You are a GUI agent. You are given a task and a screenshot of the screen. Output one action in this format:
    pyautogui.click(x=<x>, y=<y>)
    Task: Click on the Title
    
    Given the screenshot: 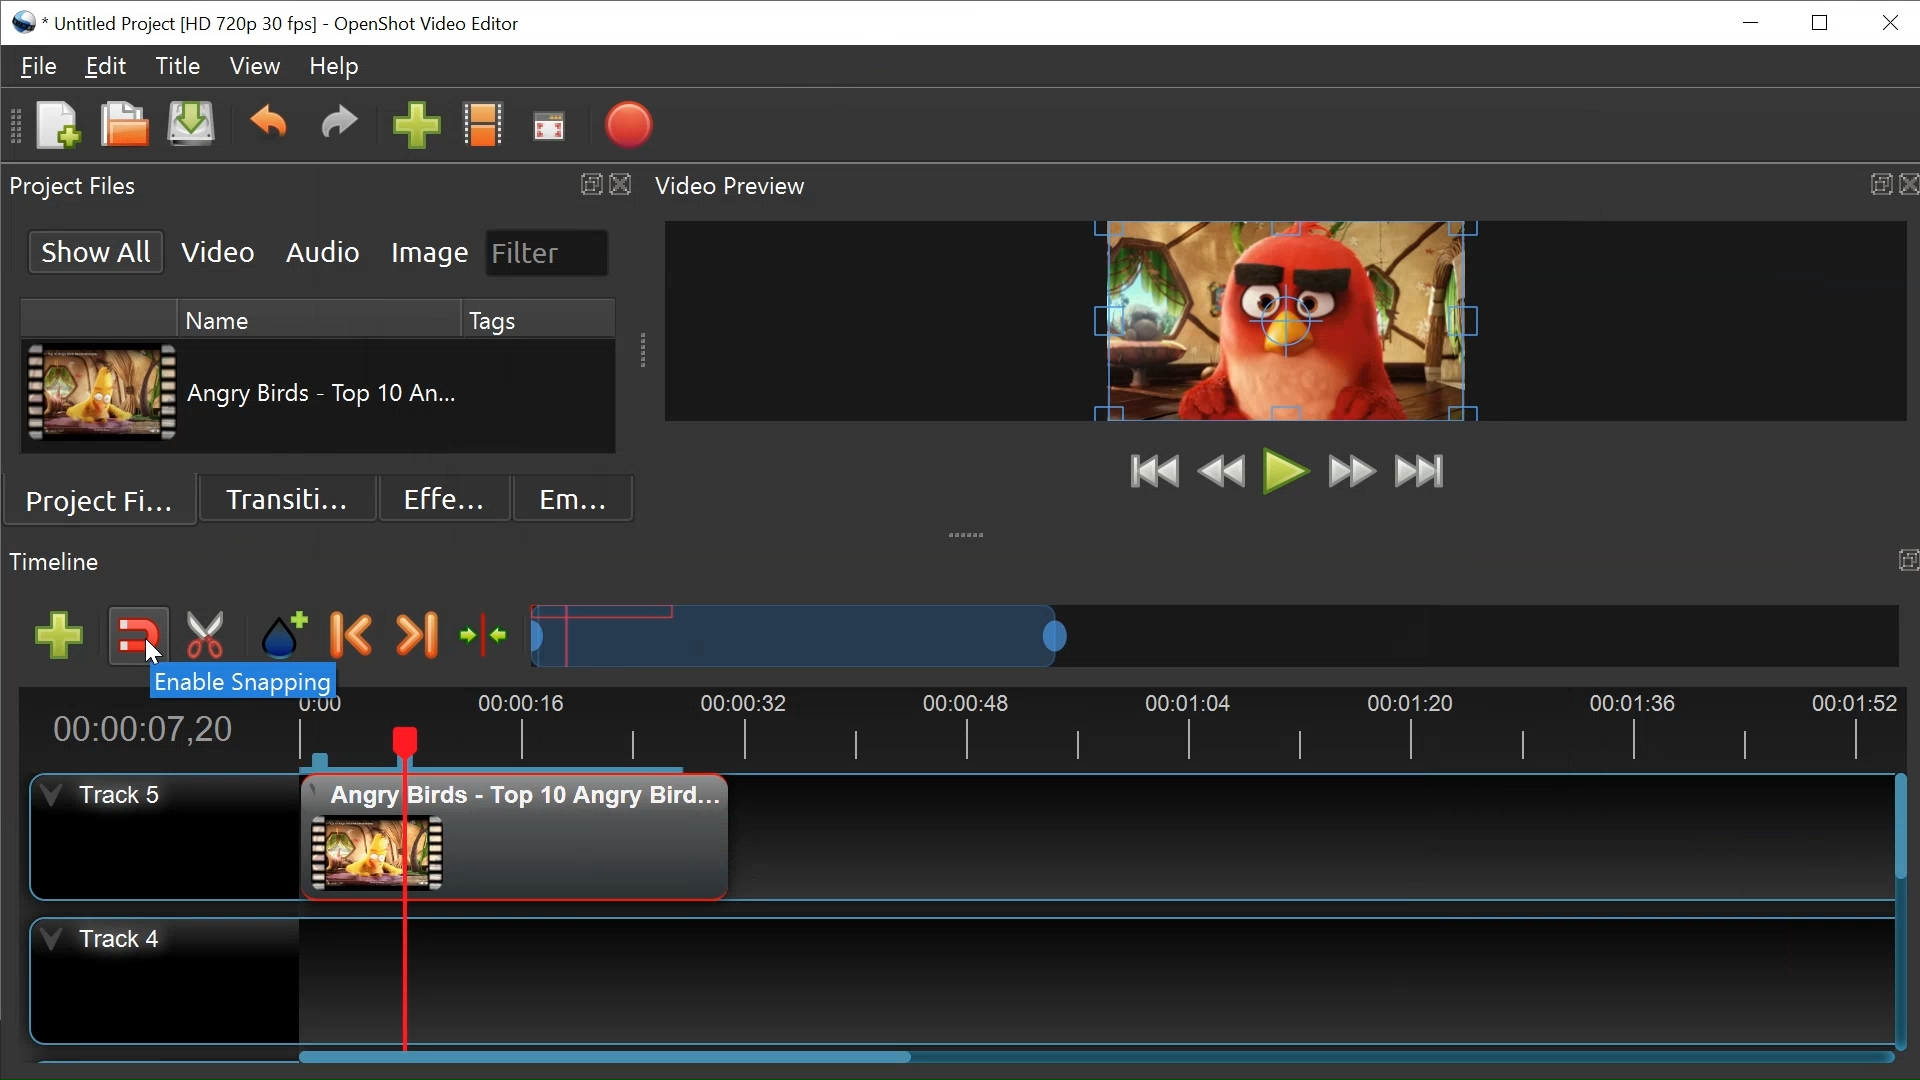 What is the action you would take?
    pyautogui.click(x=177, y=67)
    